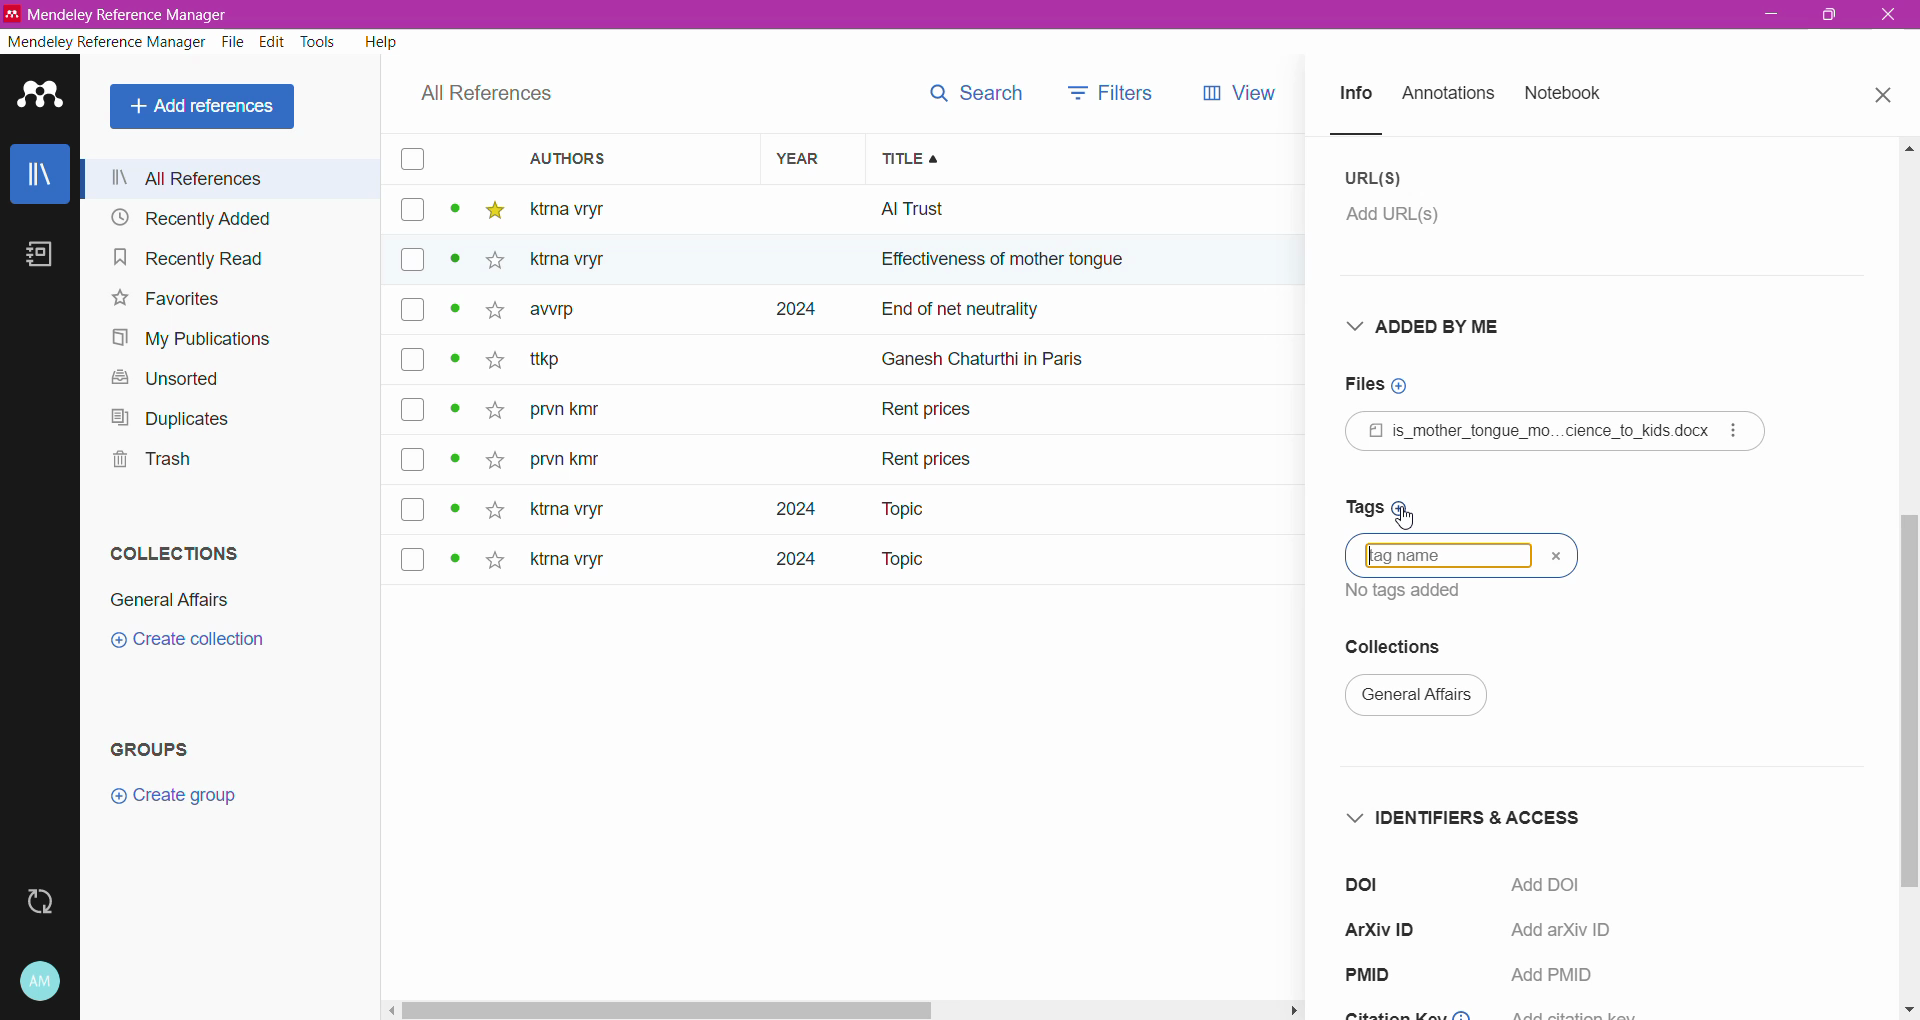 The height and width of the screenshot is (1020, 1920). Describe the element at coordinates (211, 257) in the screenshot. I see `Recently Read` at that location.